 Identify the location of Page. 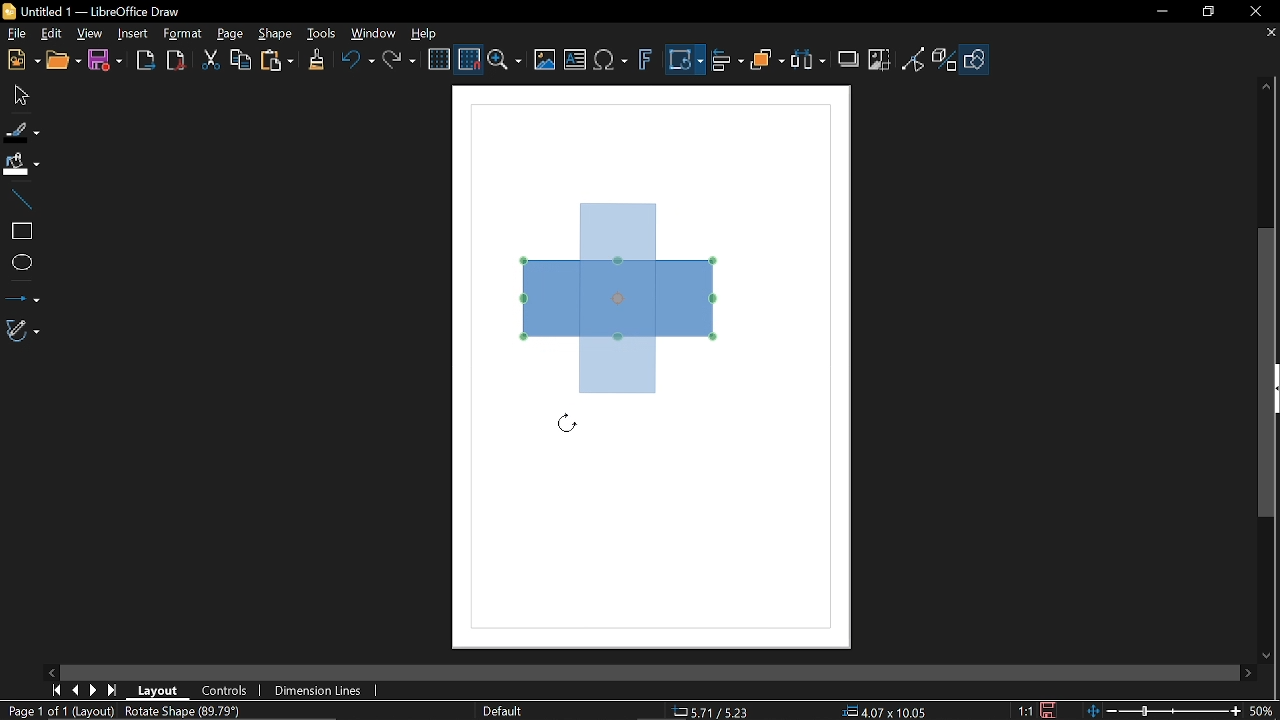
(230, 33).